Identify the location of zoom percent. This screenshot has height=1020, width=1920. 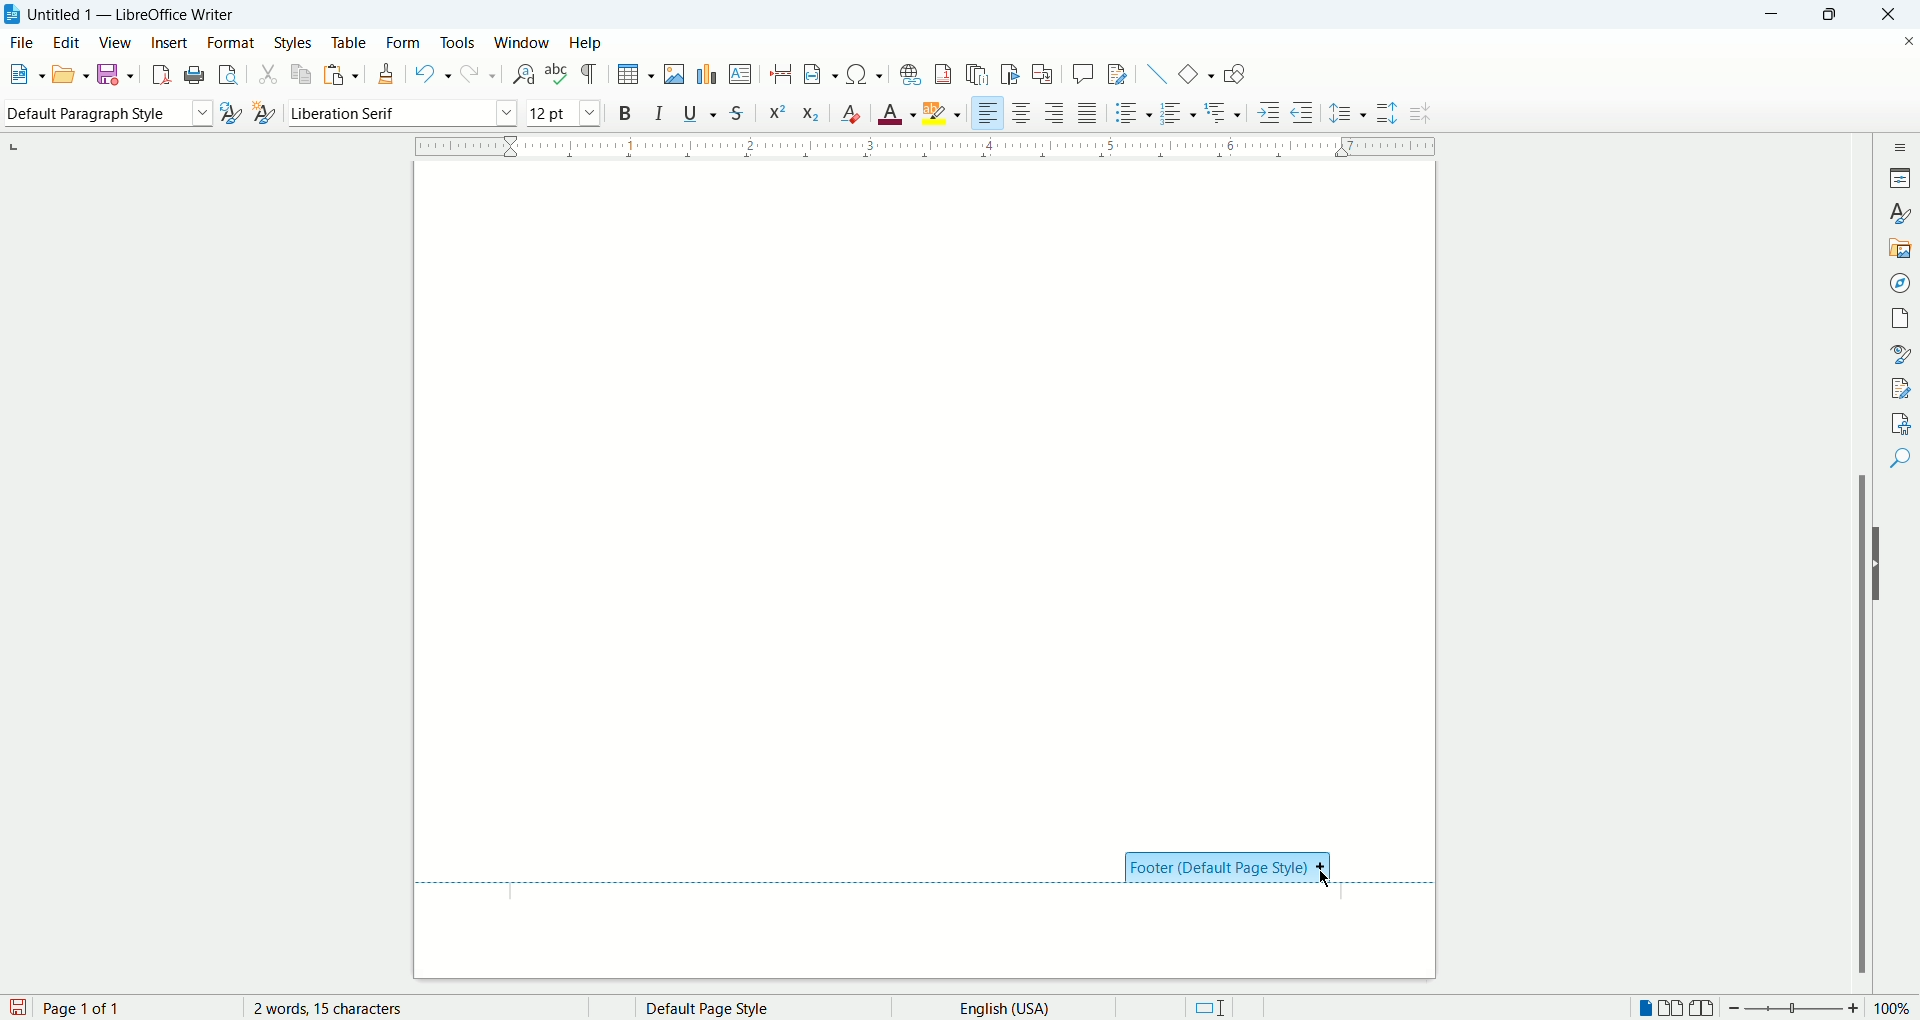
(1894, 1010).